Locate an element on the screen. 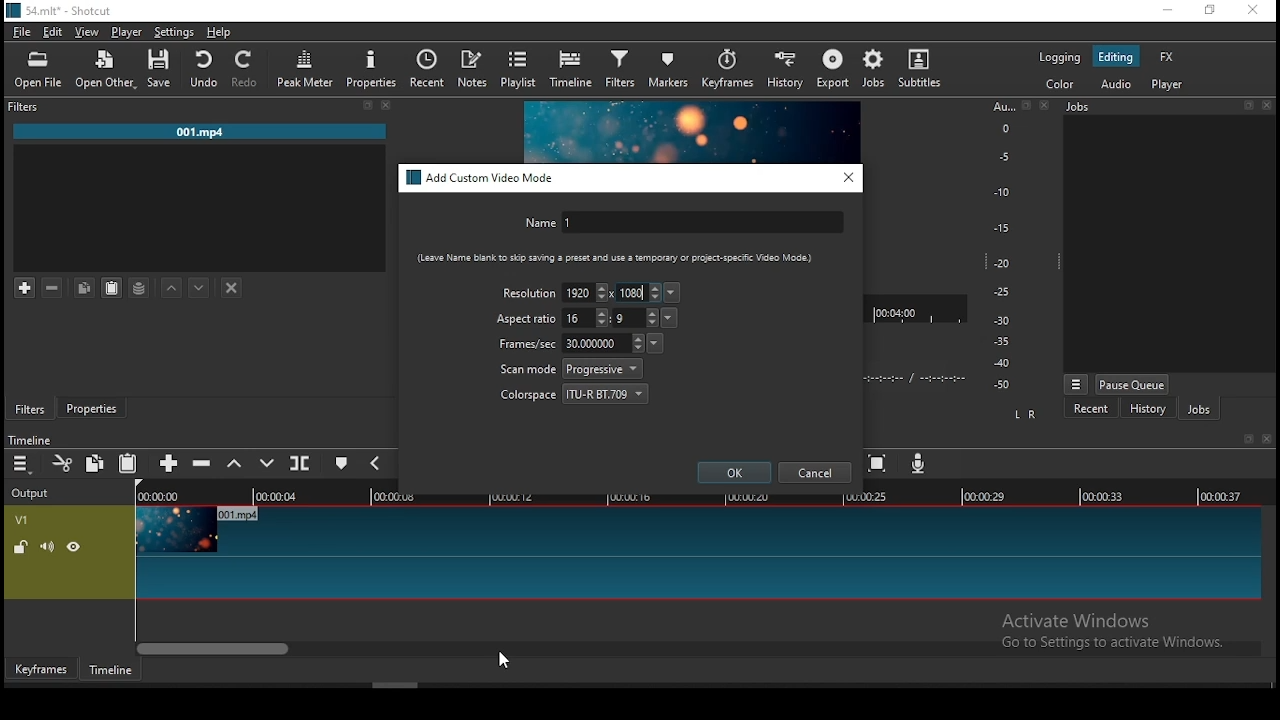 The image size is (1280, 720). 00:00:12 is located at coordinates (515, 496).